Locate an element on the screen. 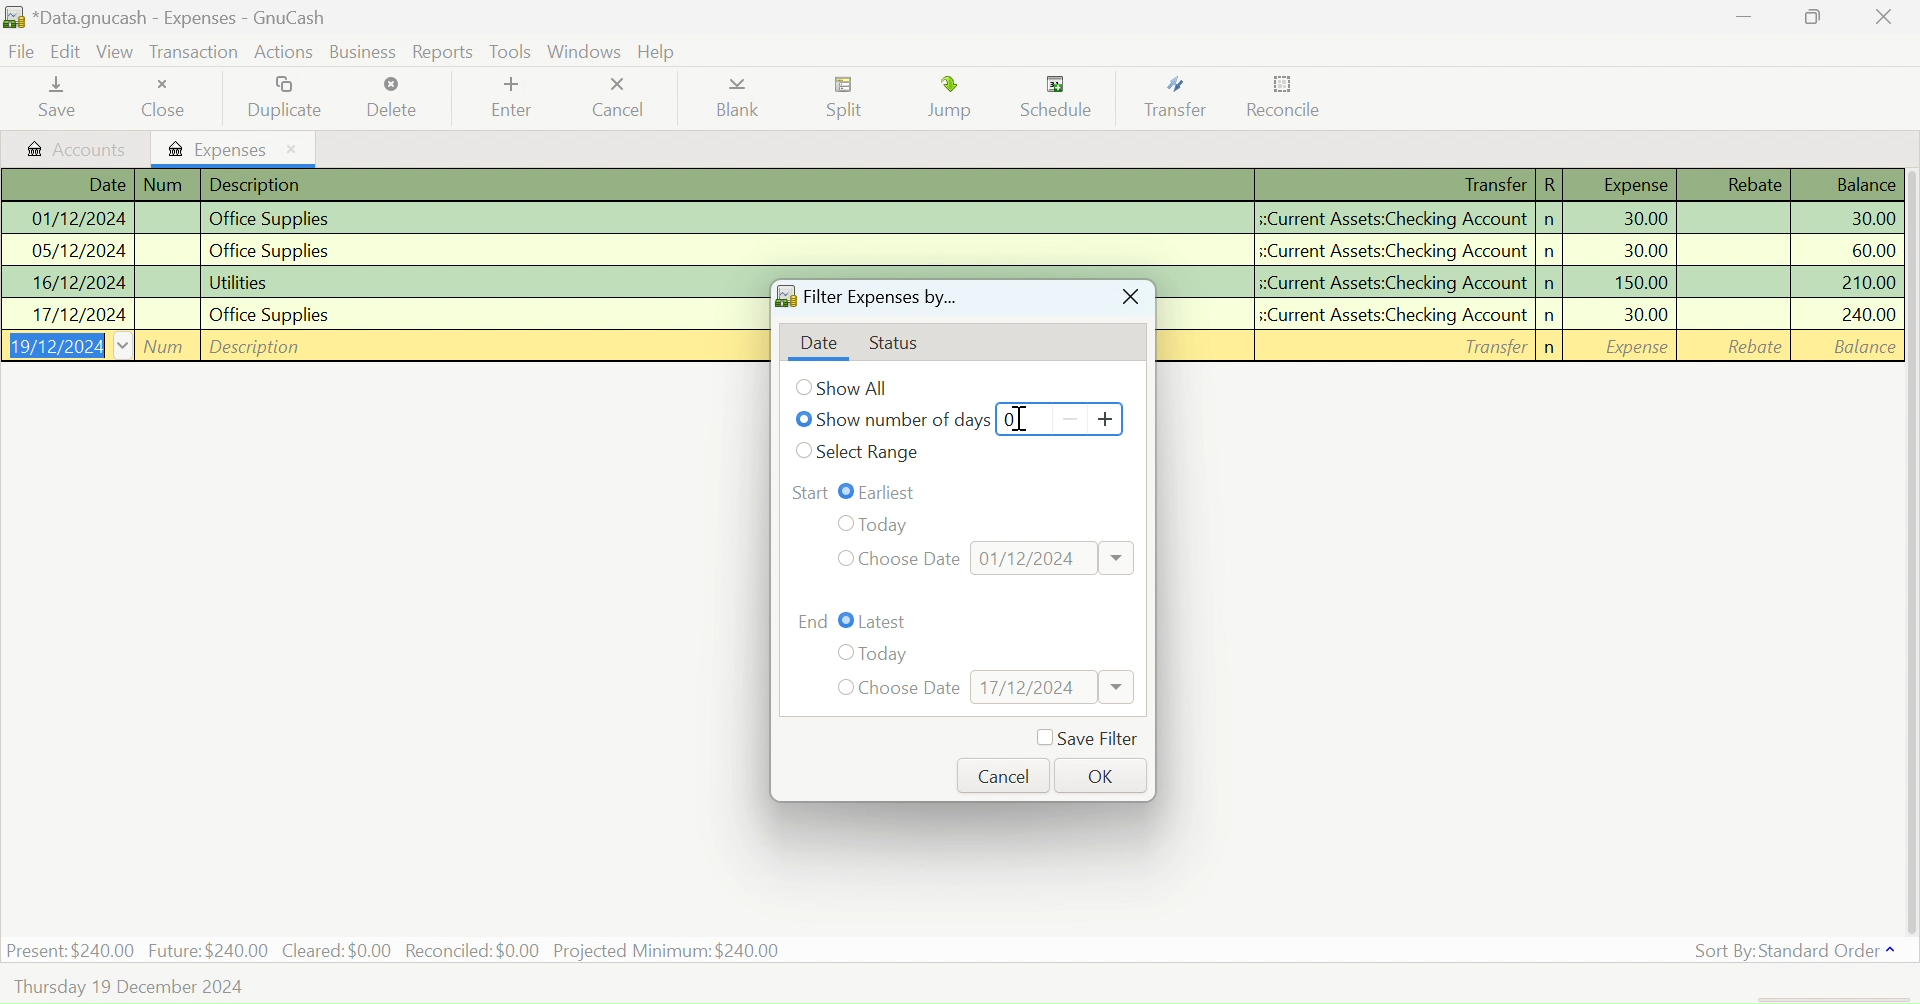 The image size is (1920, 1004). OK is located at coordinates (1097, 774).